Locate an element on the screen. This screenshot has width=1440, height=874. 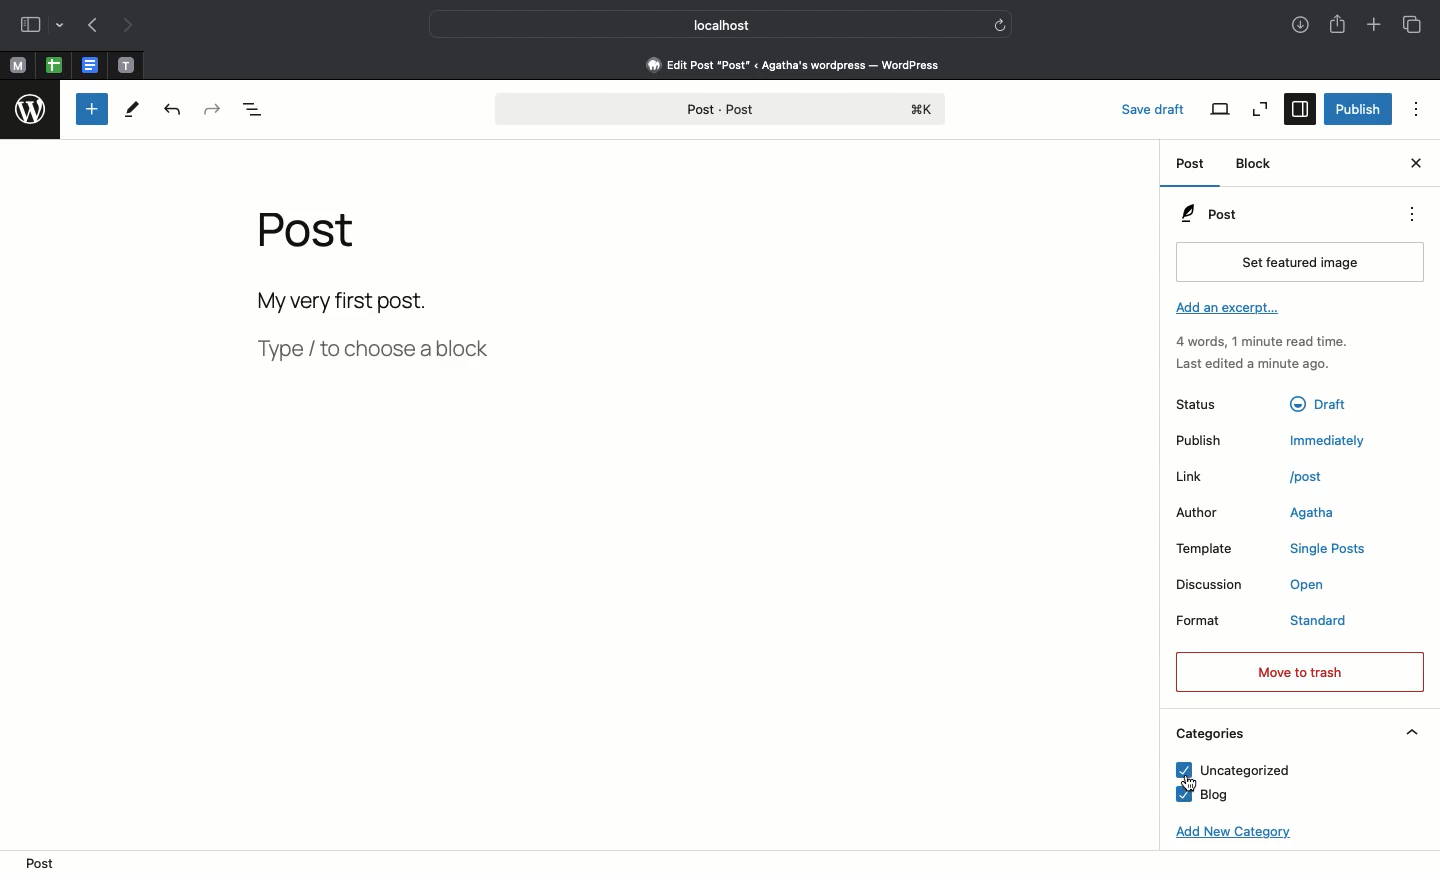
Set featured image is located at coordinates (1295, 263).